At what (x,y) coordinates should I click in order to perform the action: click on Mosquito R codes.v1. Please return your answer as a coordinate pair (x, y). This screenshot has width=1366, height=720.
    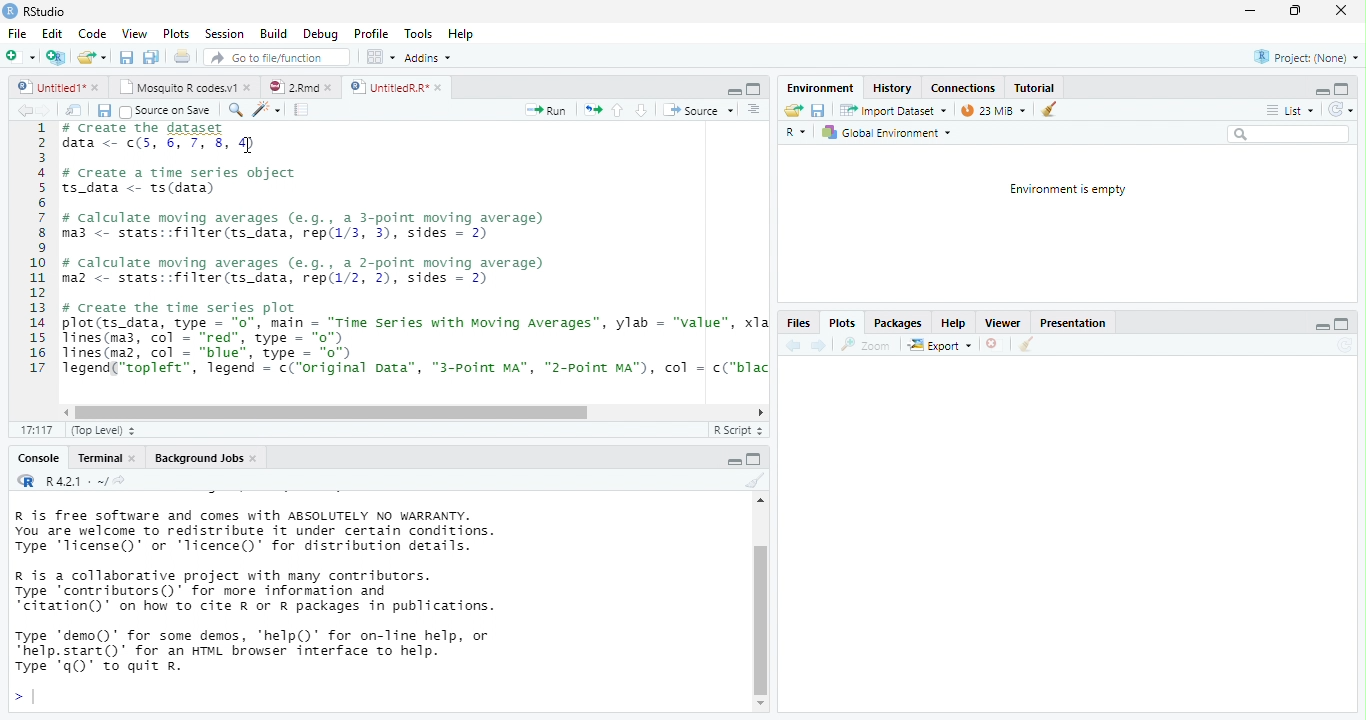
    Looking at the image, I should click on (180, 86).